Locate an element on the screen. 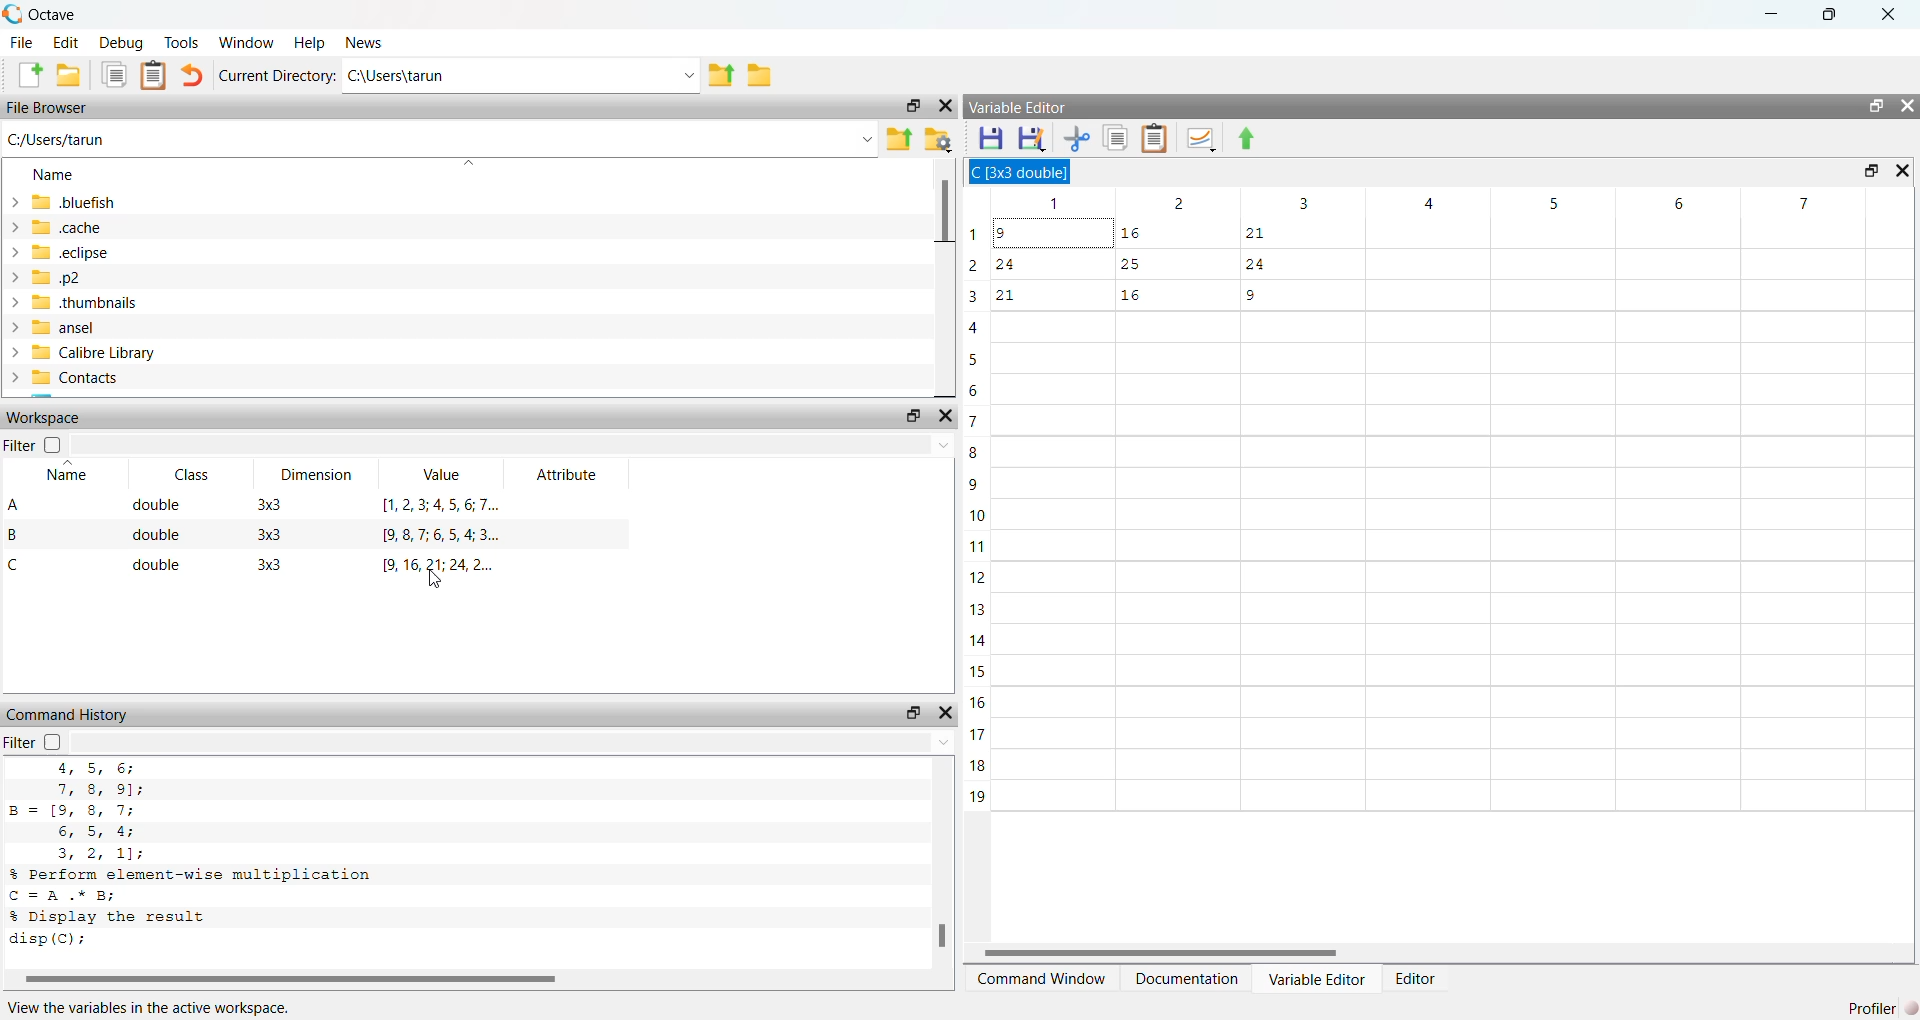 This screenshot has height=1020, width=1920. Workspace is located at coordinates (44, 416).